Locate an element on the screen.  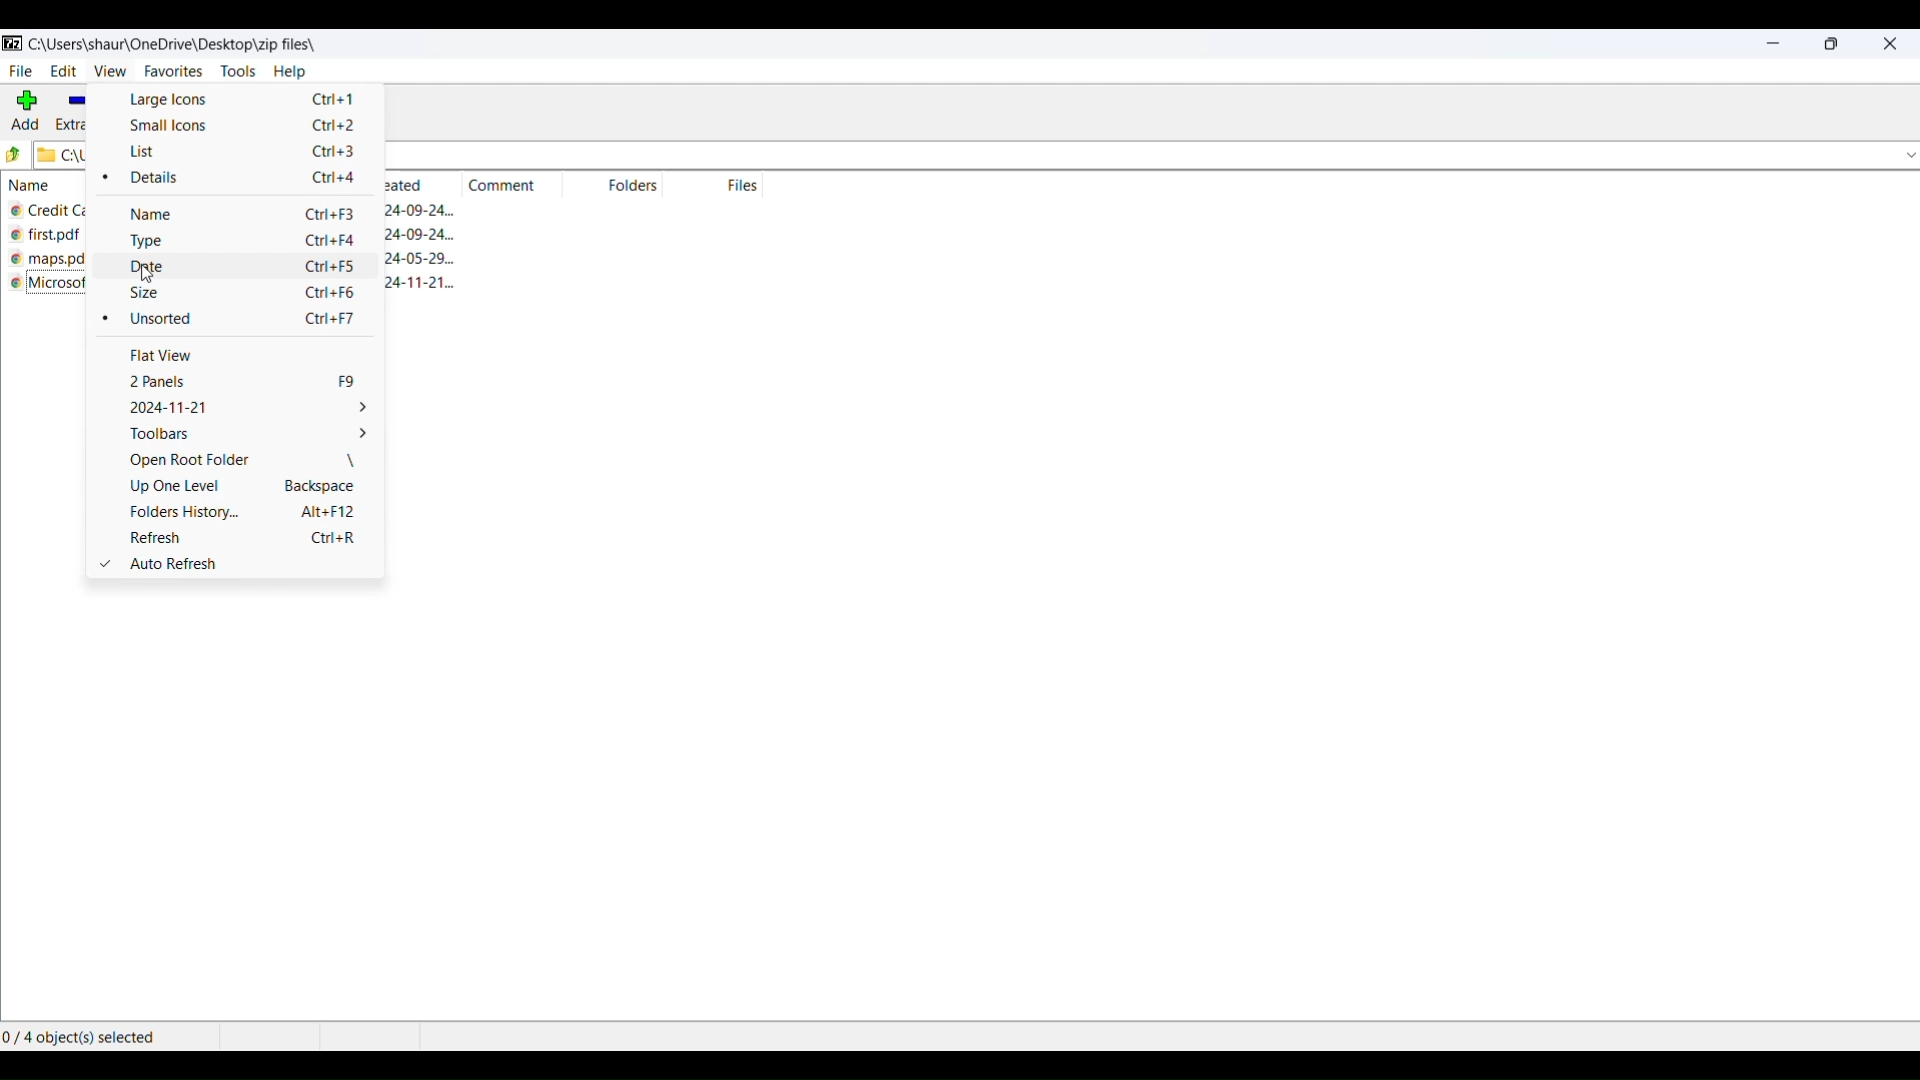
extract is located at coordinates (76, 114).